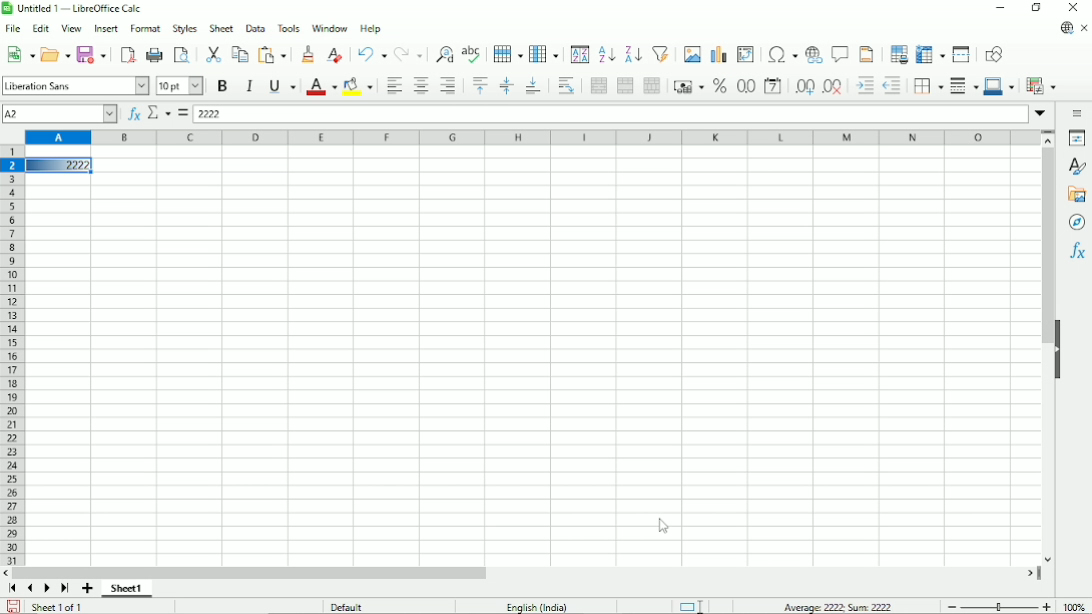  What do you see at coordinates (250, 86) in the screenshot?
I see `Italic` at bounding box center [250, 86].